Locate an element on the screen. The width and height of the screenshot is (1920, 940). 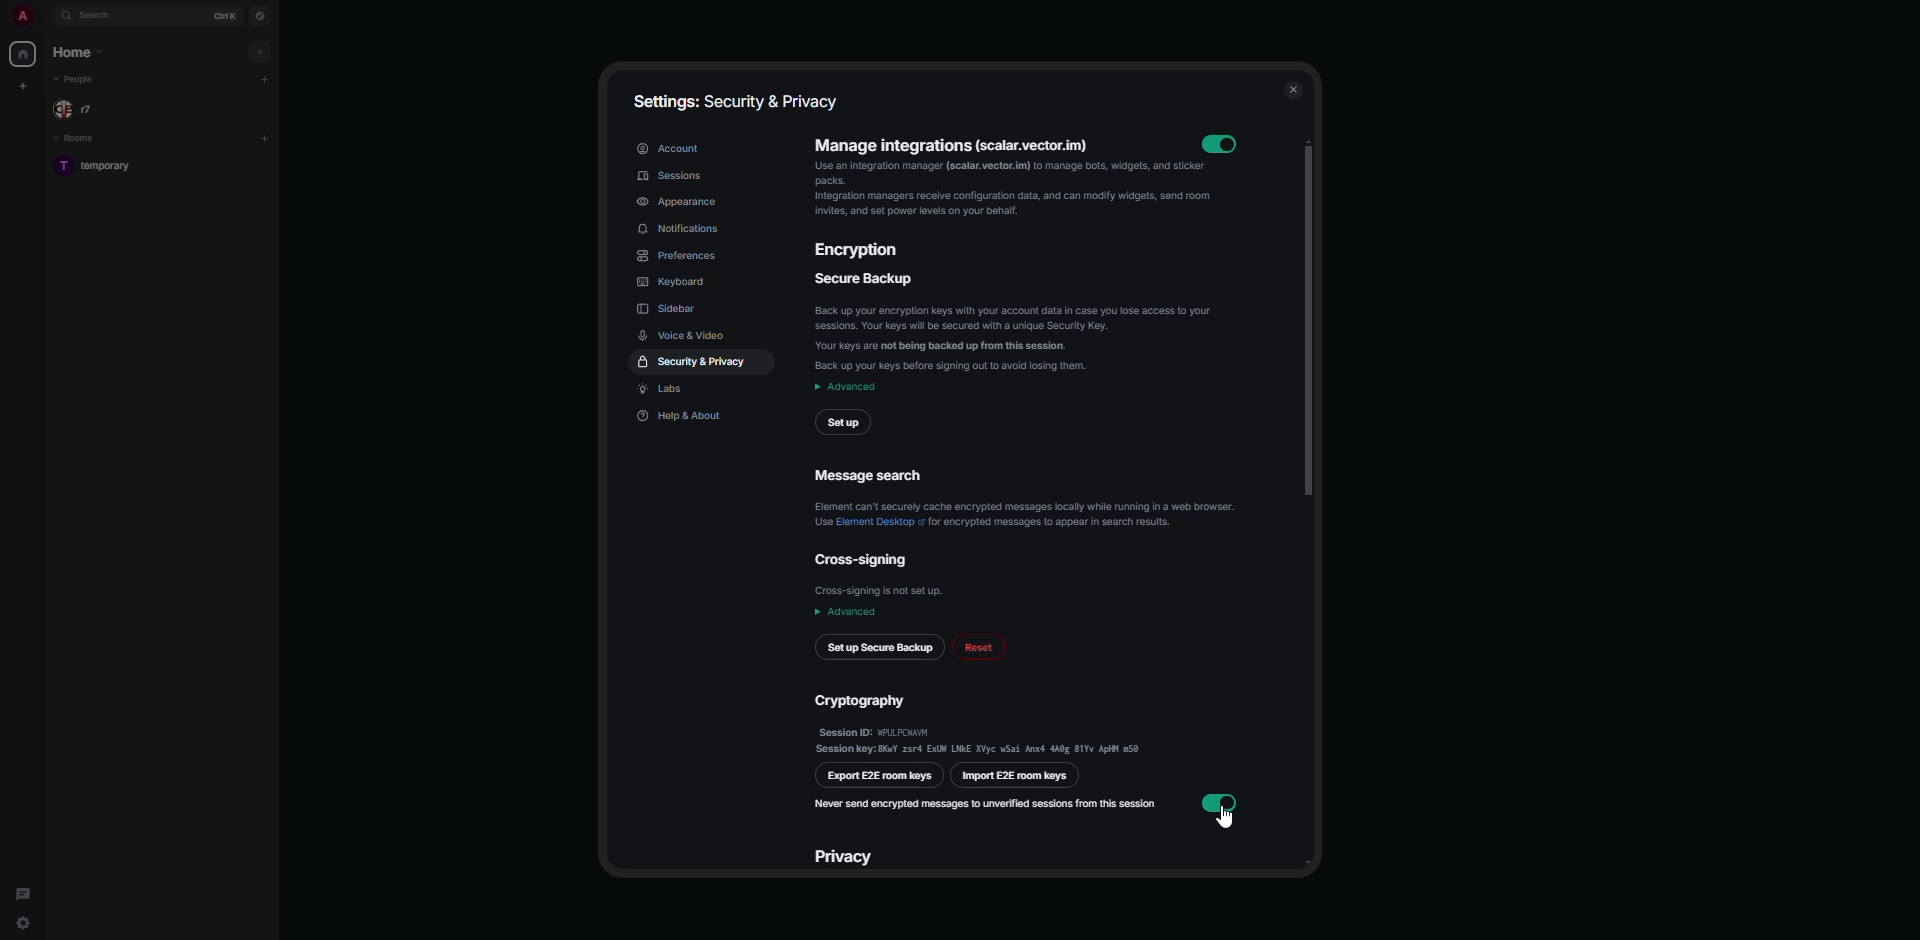
quick settings is located at coordinates (24, 926).